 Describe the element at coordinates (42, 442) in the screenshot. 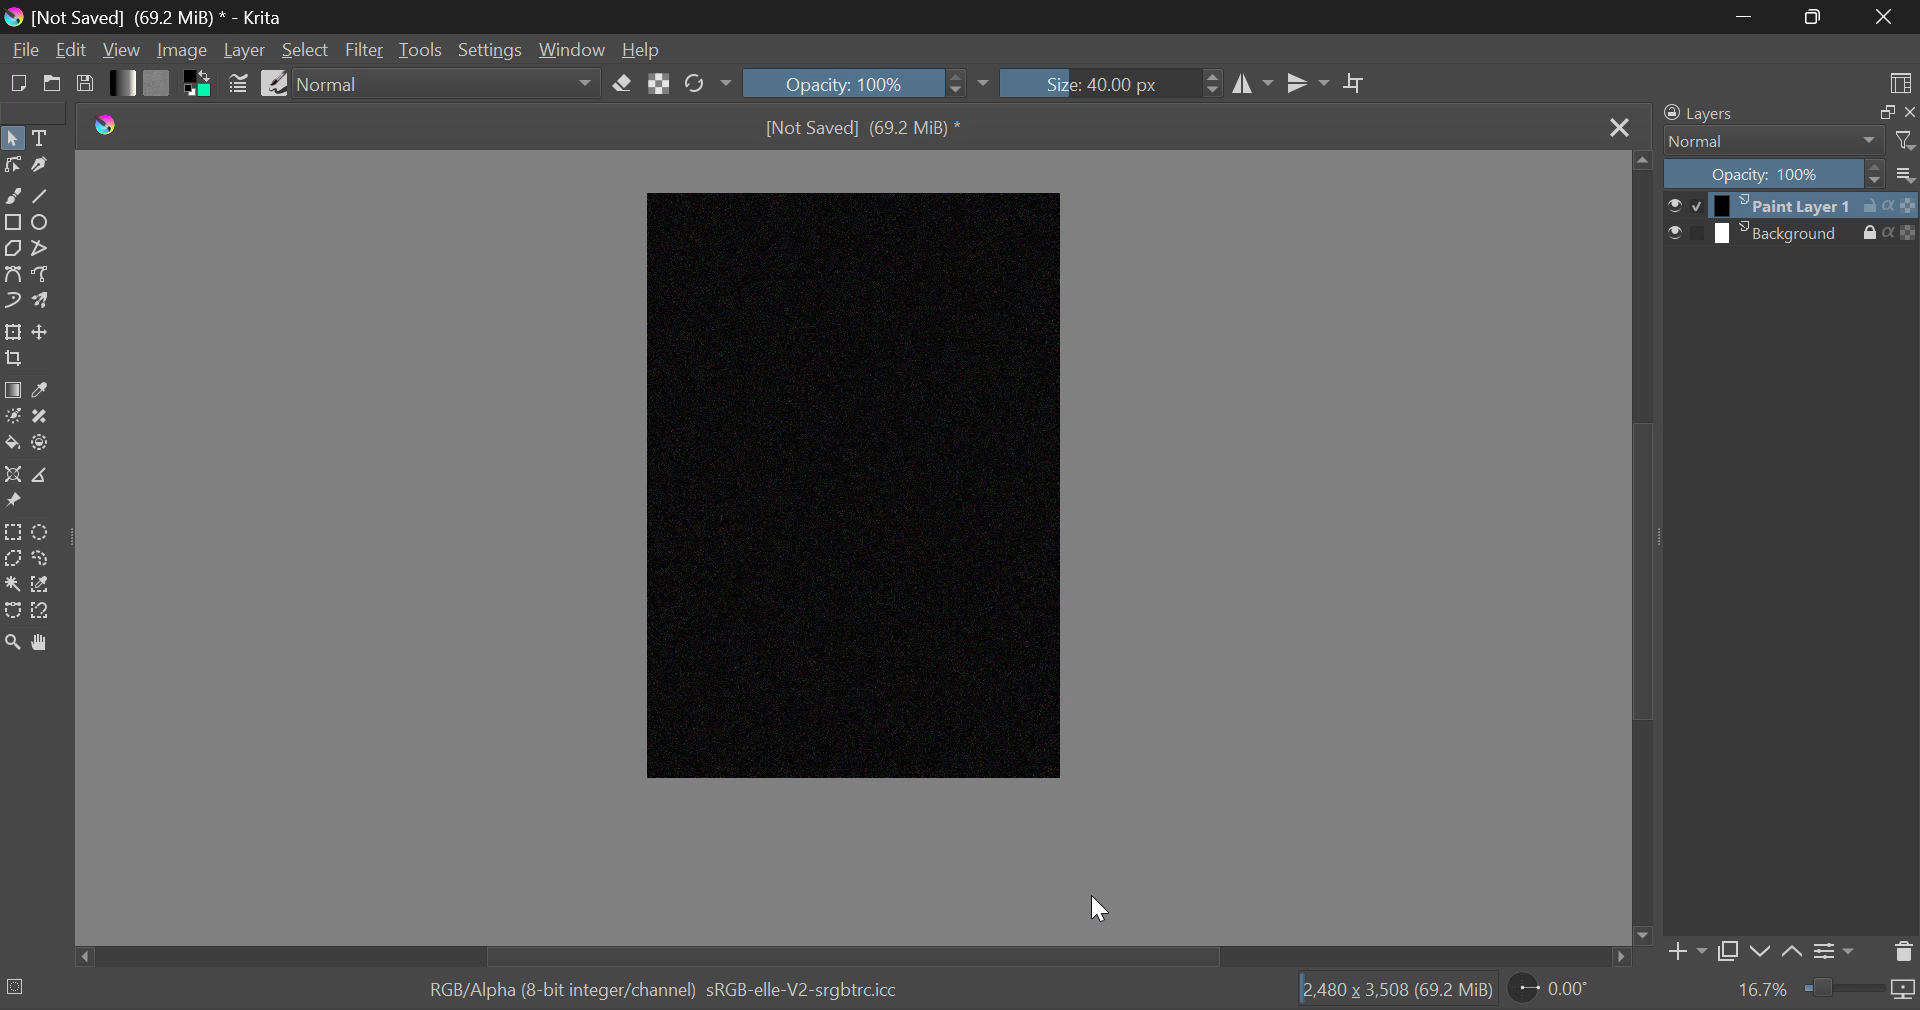

I see `Fill and Enclose` at that location.